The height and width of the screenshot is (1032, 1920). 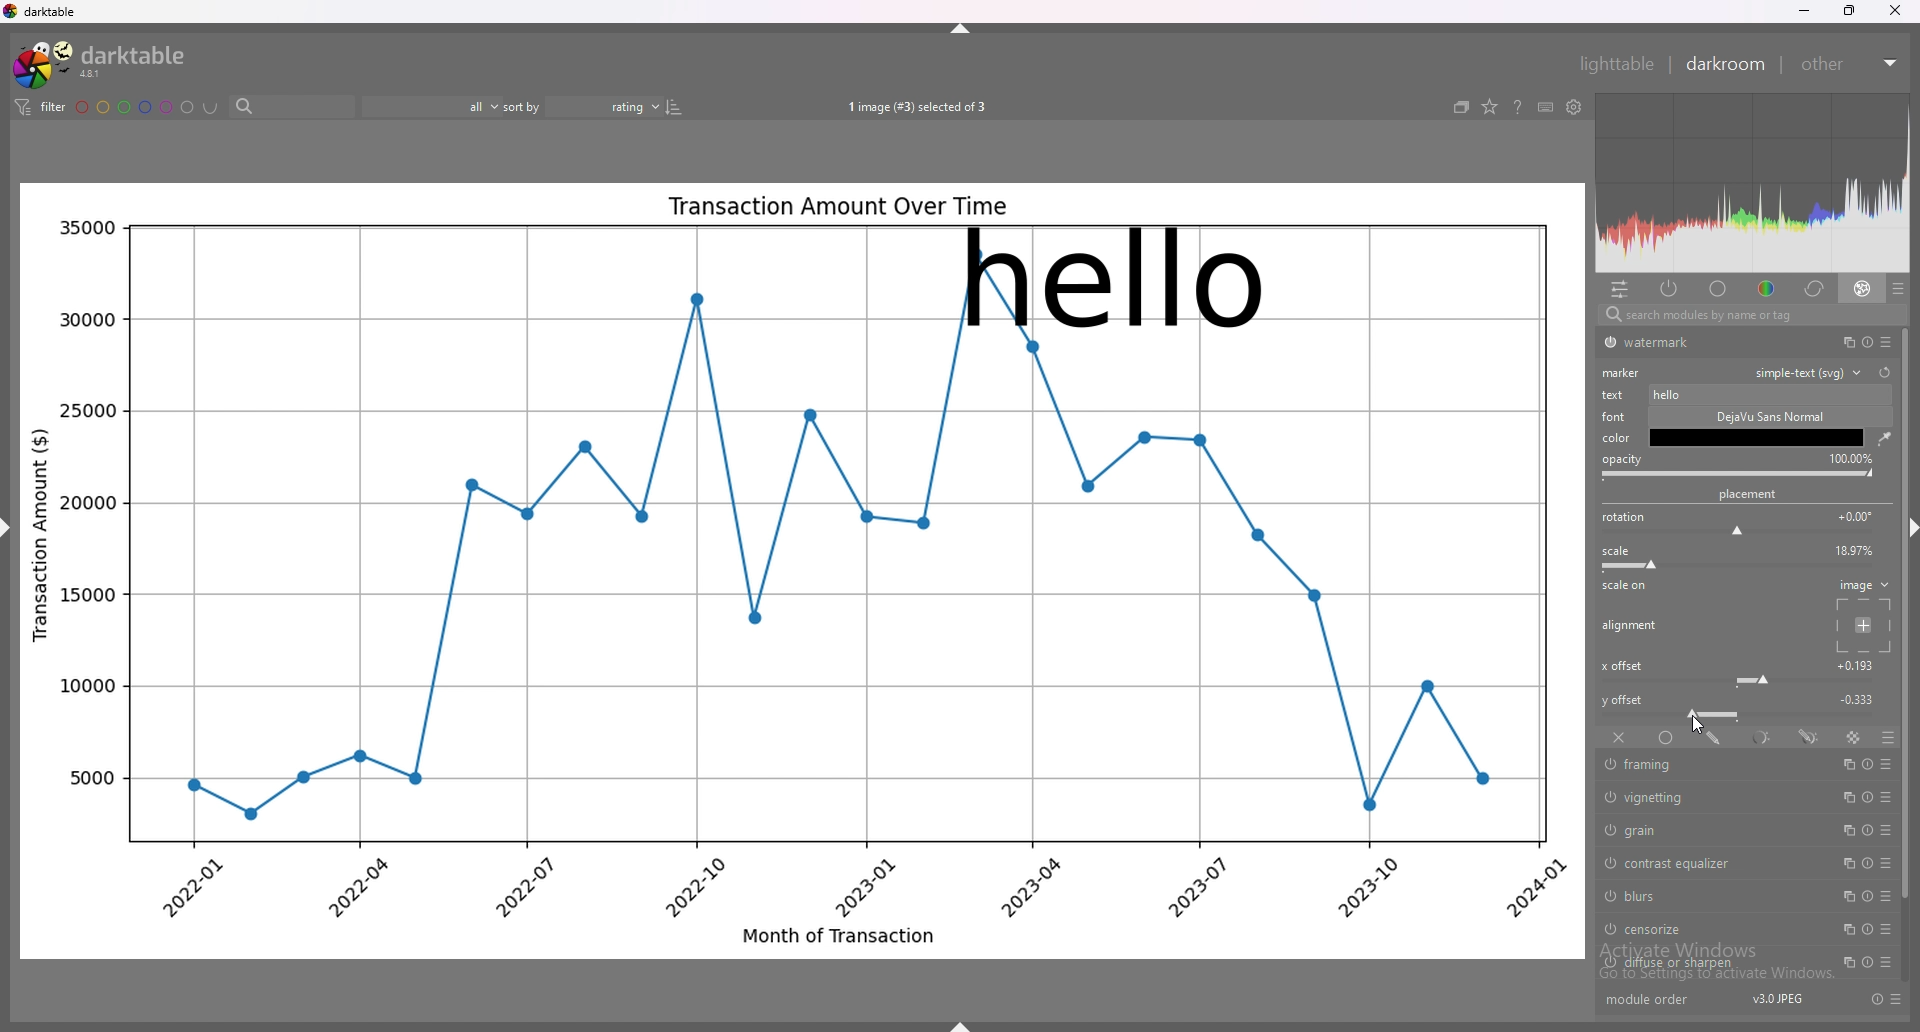 I want to click on watermark, so click(x=1713, y=342).